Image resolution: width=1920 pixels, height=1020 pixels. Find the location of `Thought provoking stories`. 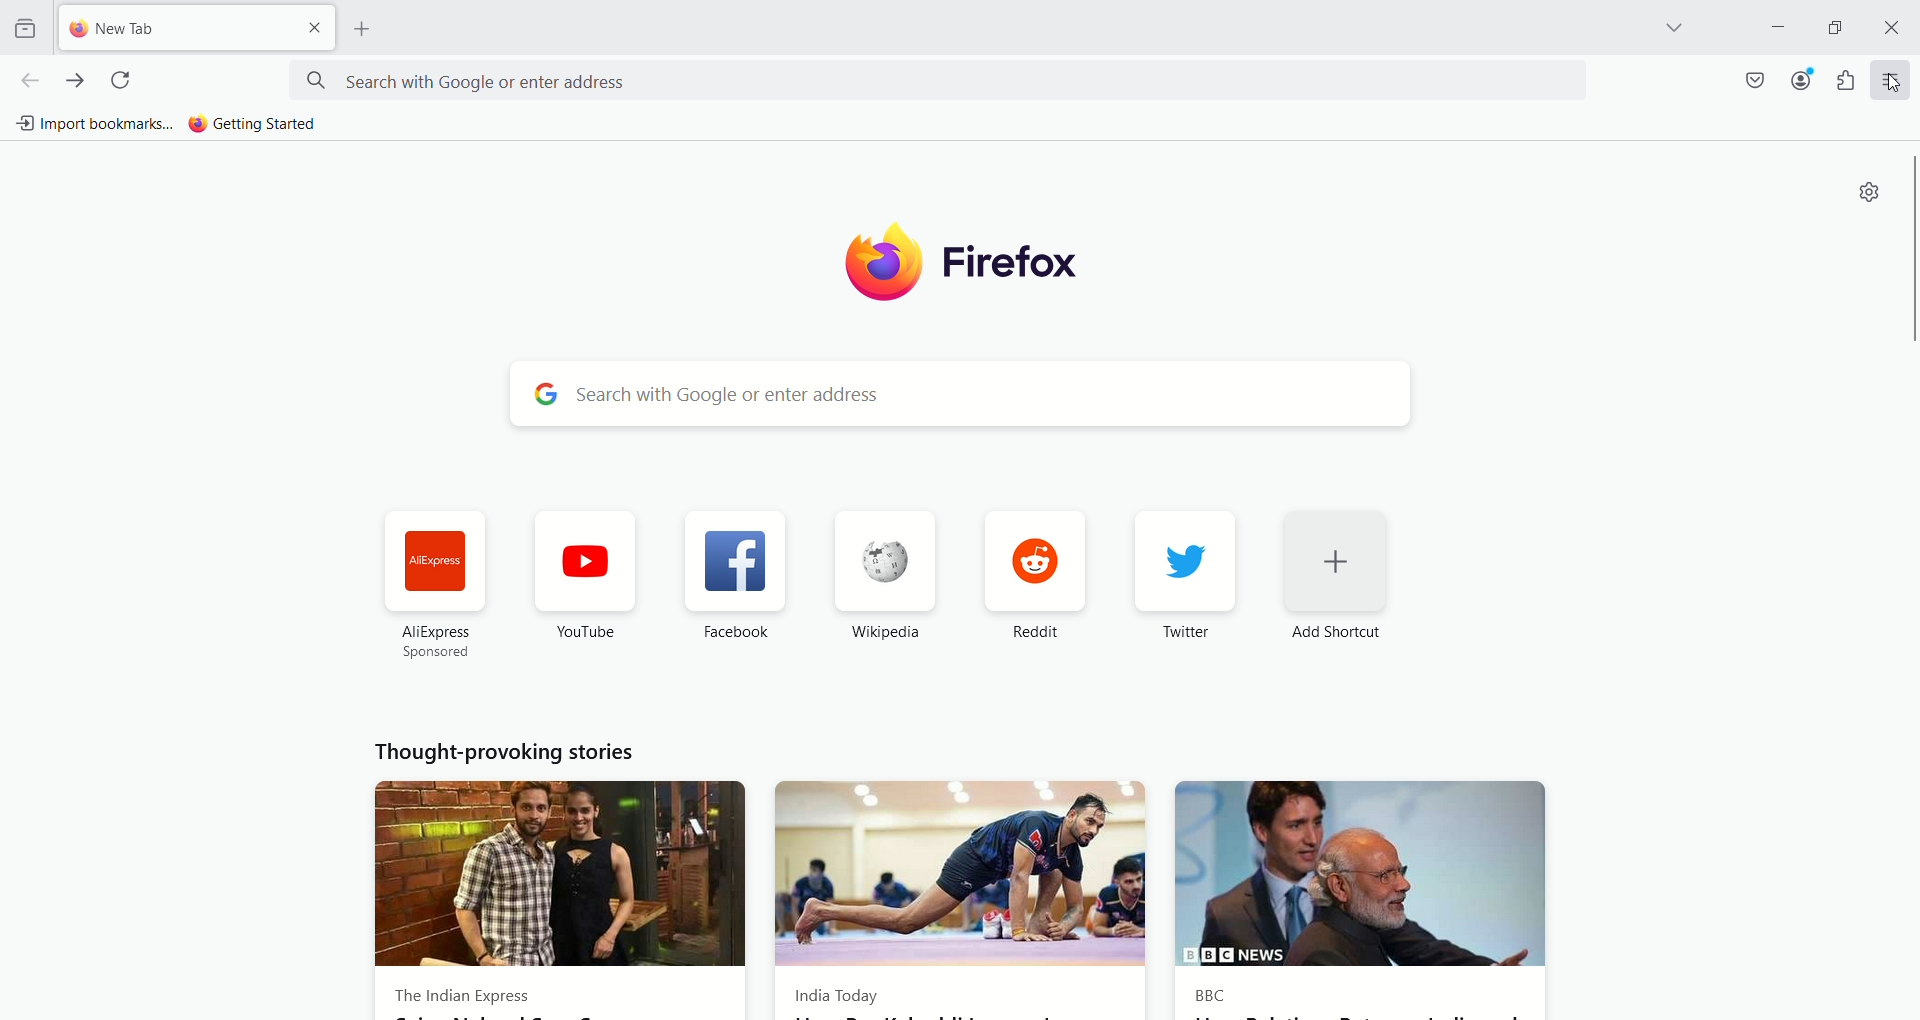

Thought provoking stories is located at coordinates (509, 754).